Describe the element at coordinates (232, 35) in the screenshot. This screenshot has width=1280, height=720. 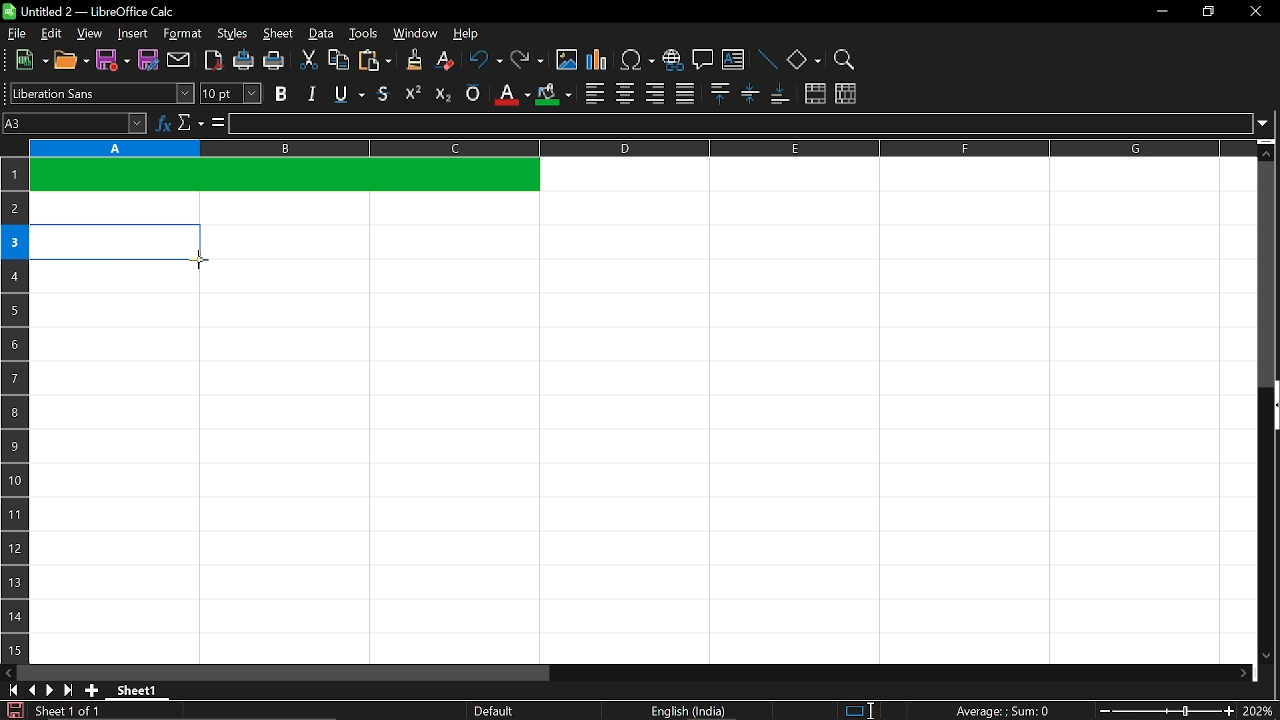
I see `styles` at that location.